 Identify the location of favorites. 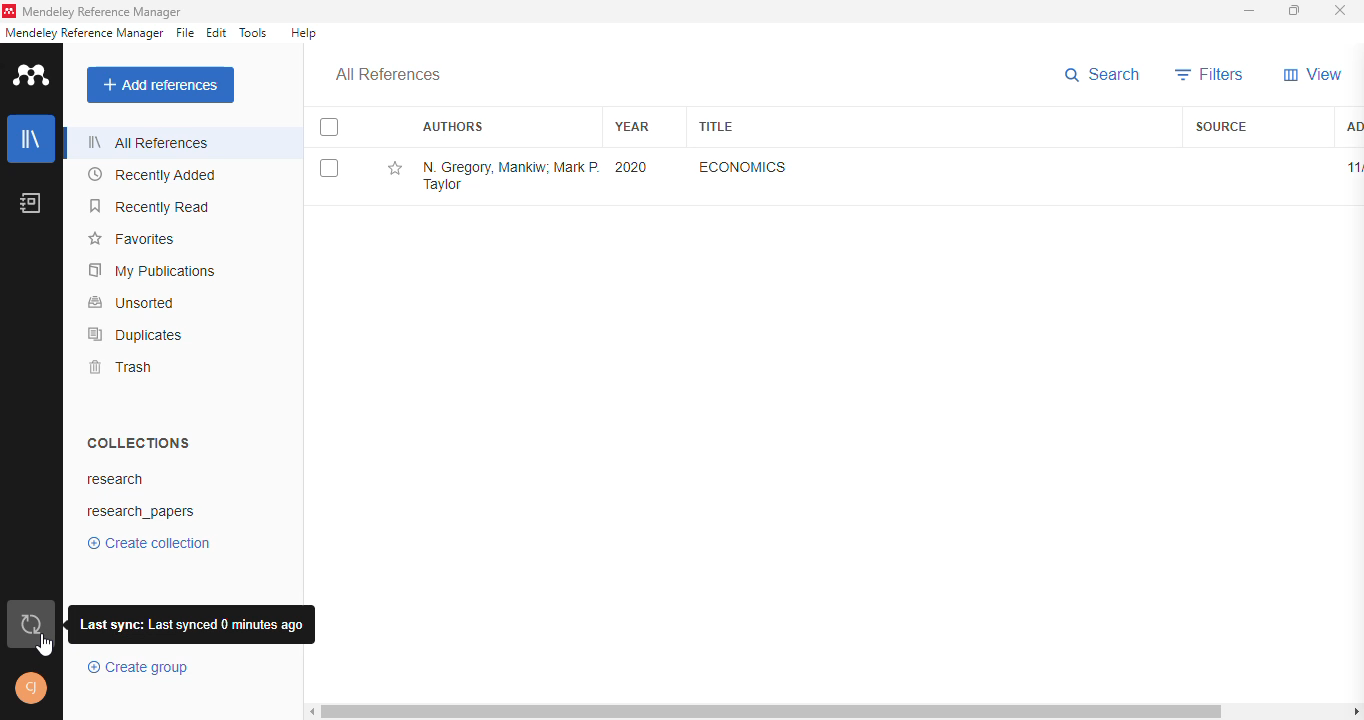
(132, 238).